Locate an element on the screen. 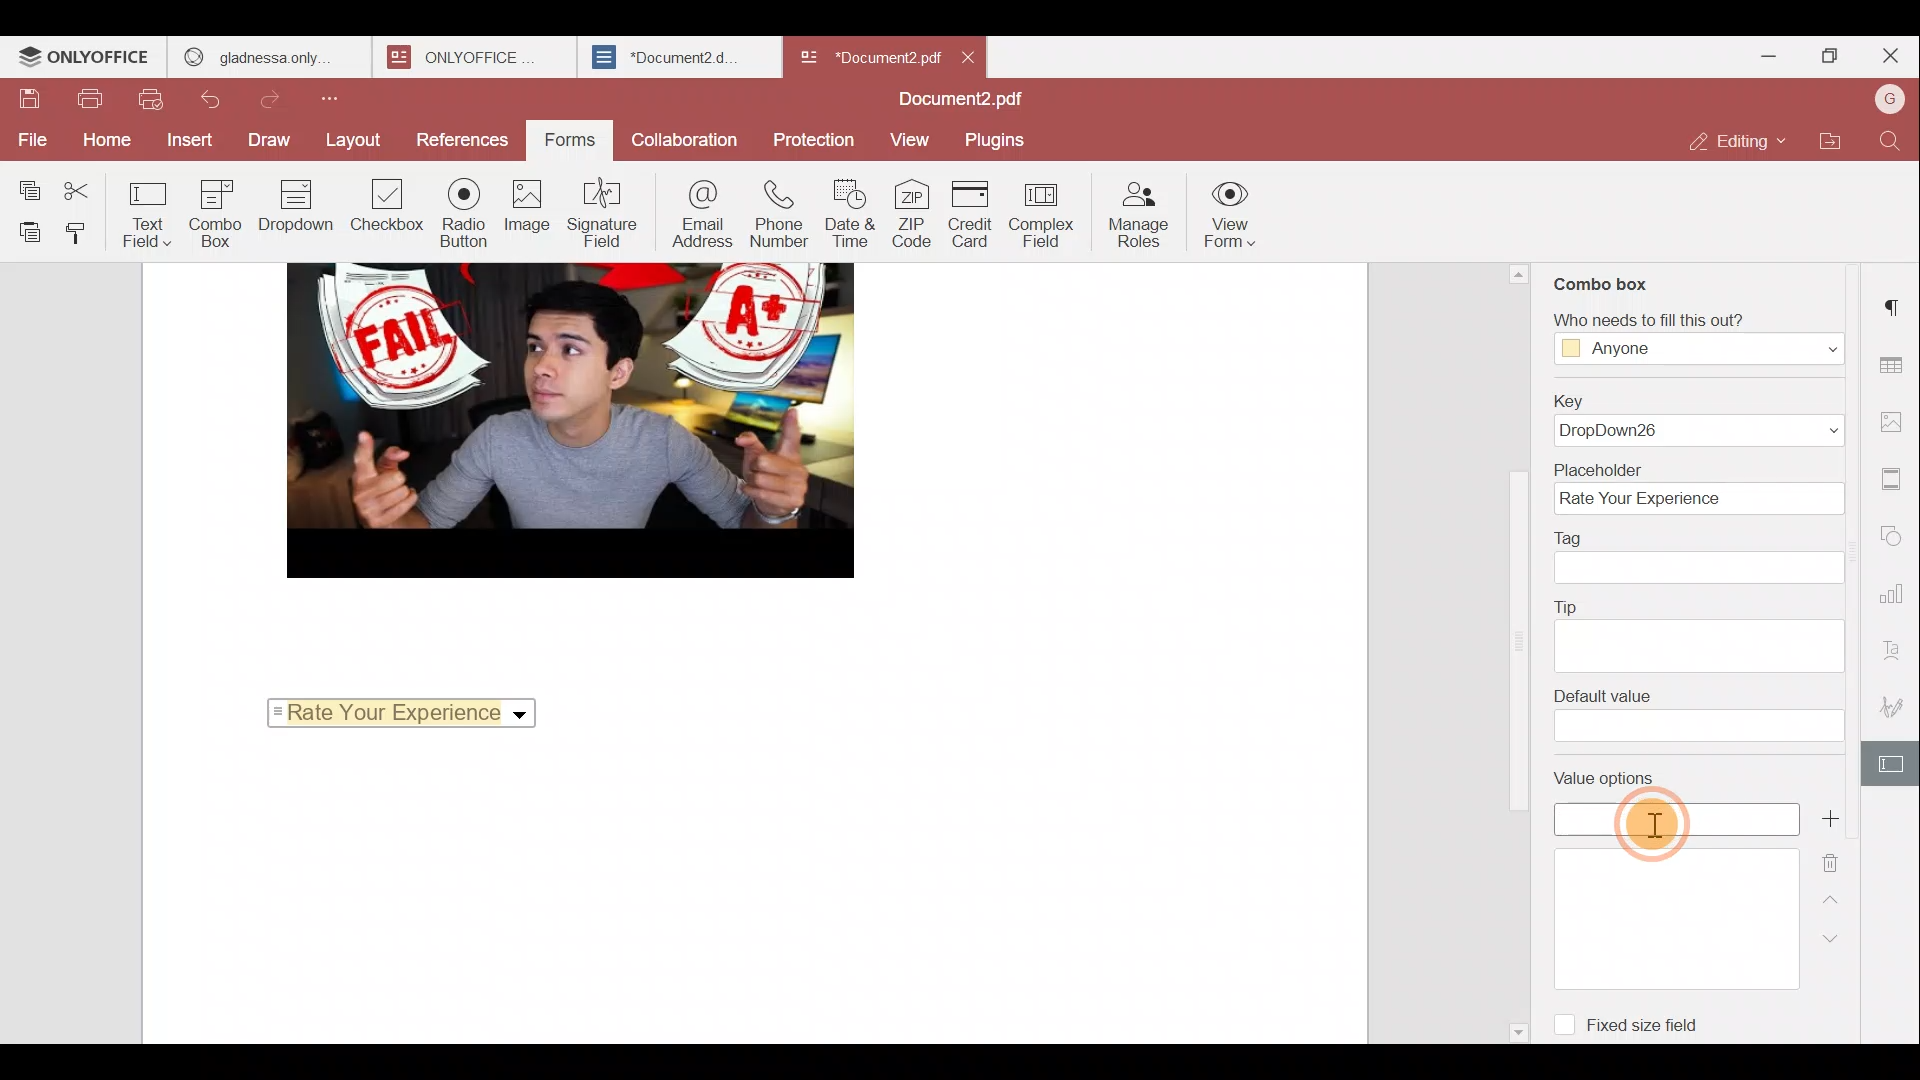 The height and width of the screenshot is (1080, 1920). Phone number is located at coordinates (780, 216).